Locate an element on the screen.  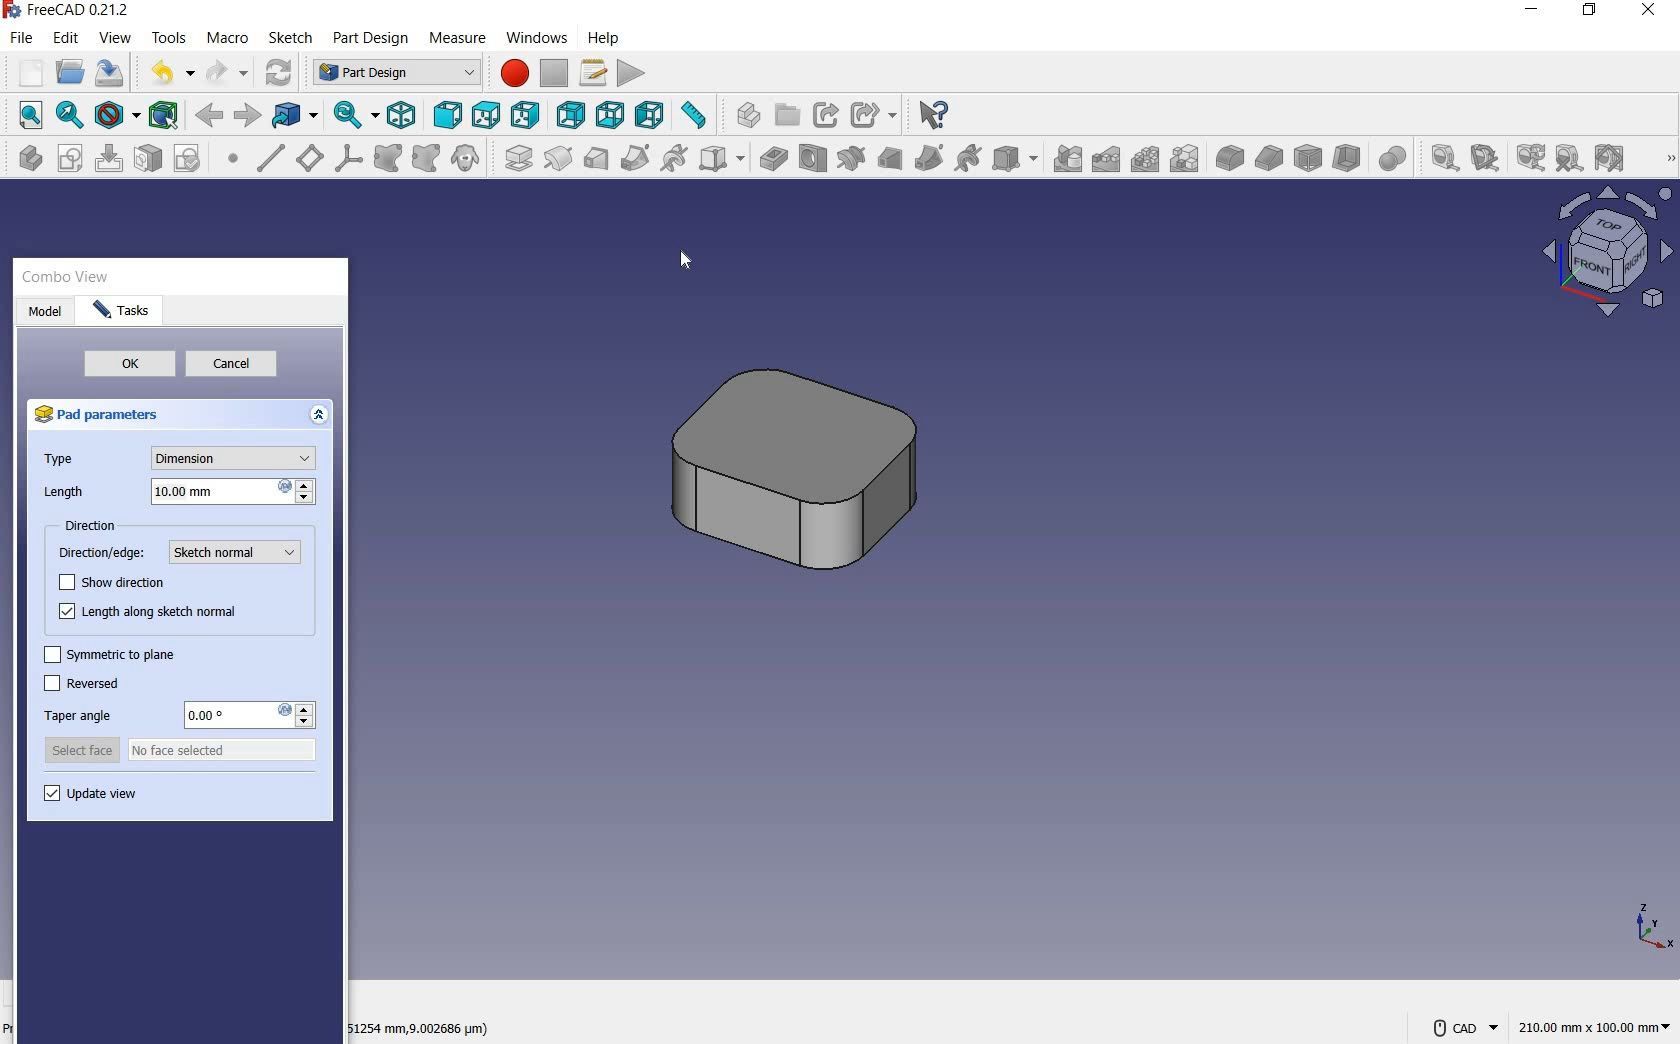
create body is located at coordinates (25, 160).